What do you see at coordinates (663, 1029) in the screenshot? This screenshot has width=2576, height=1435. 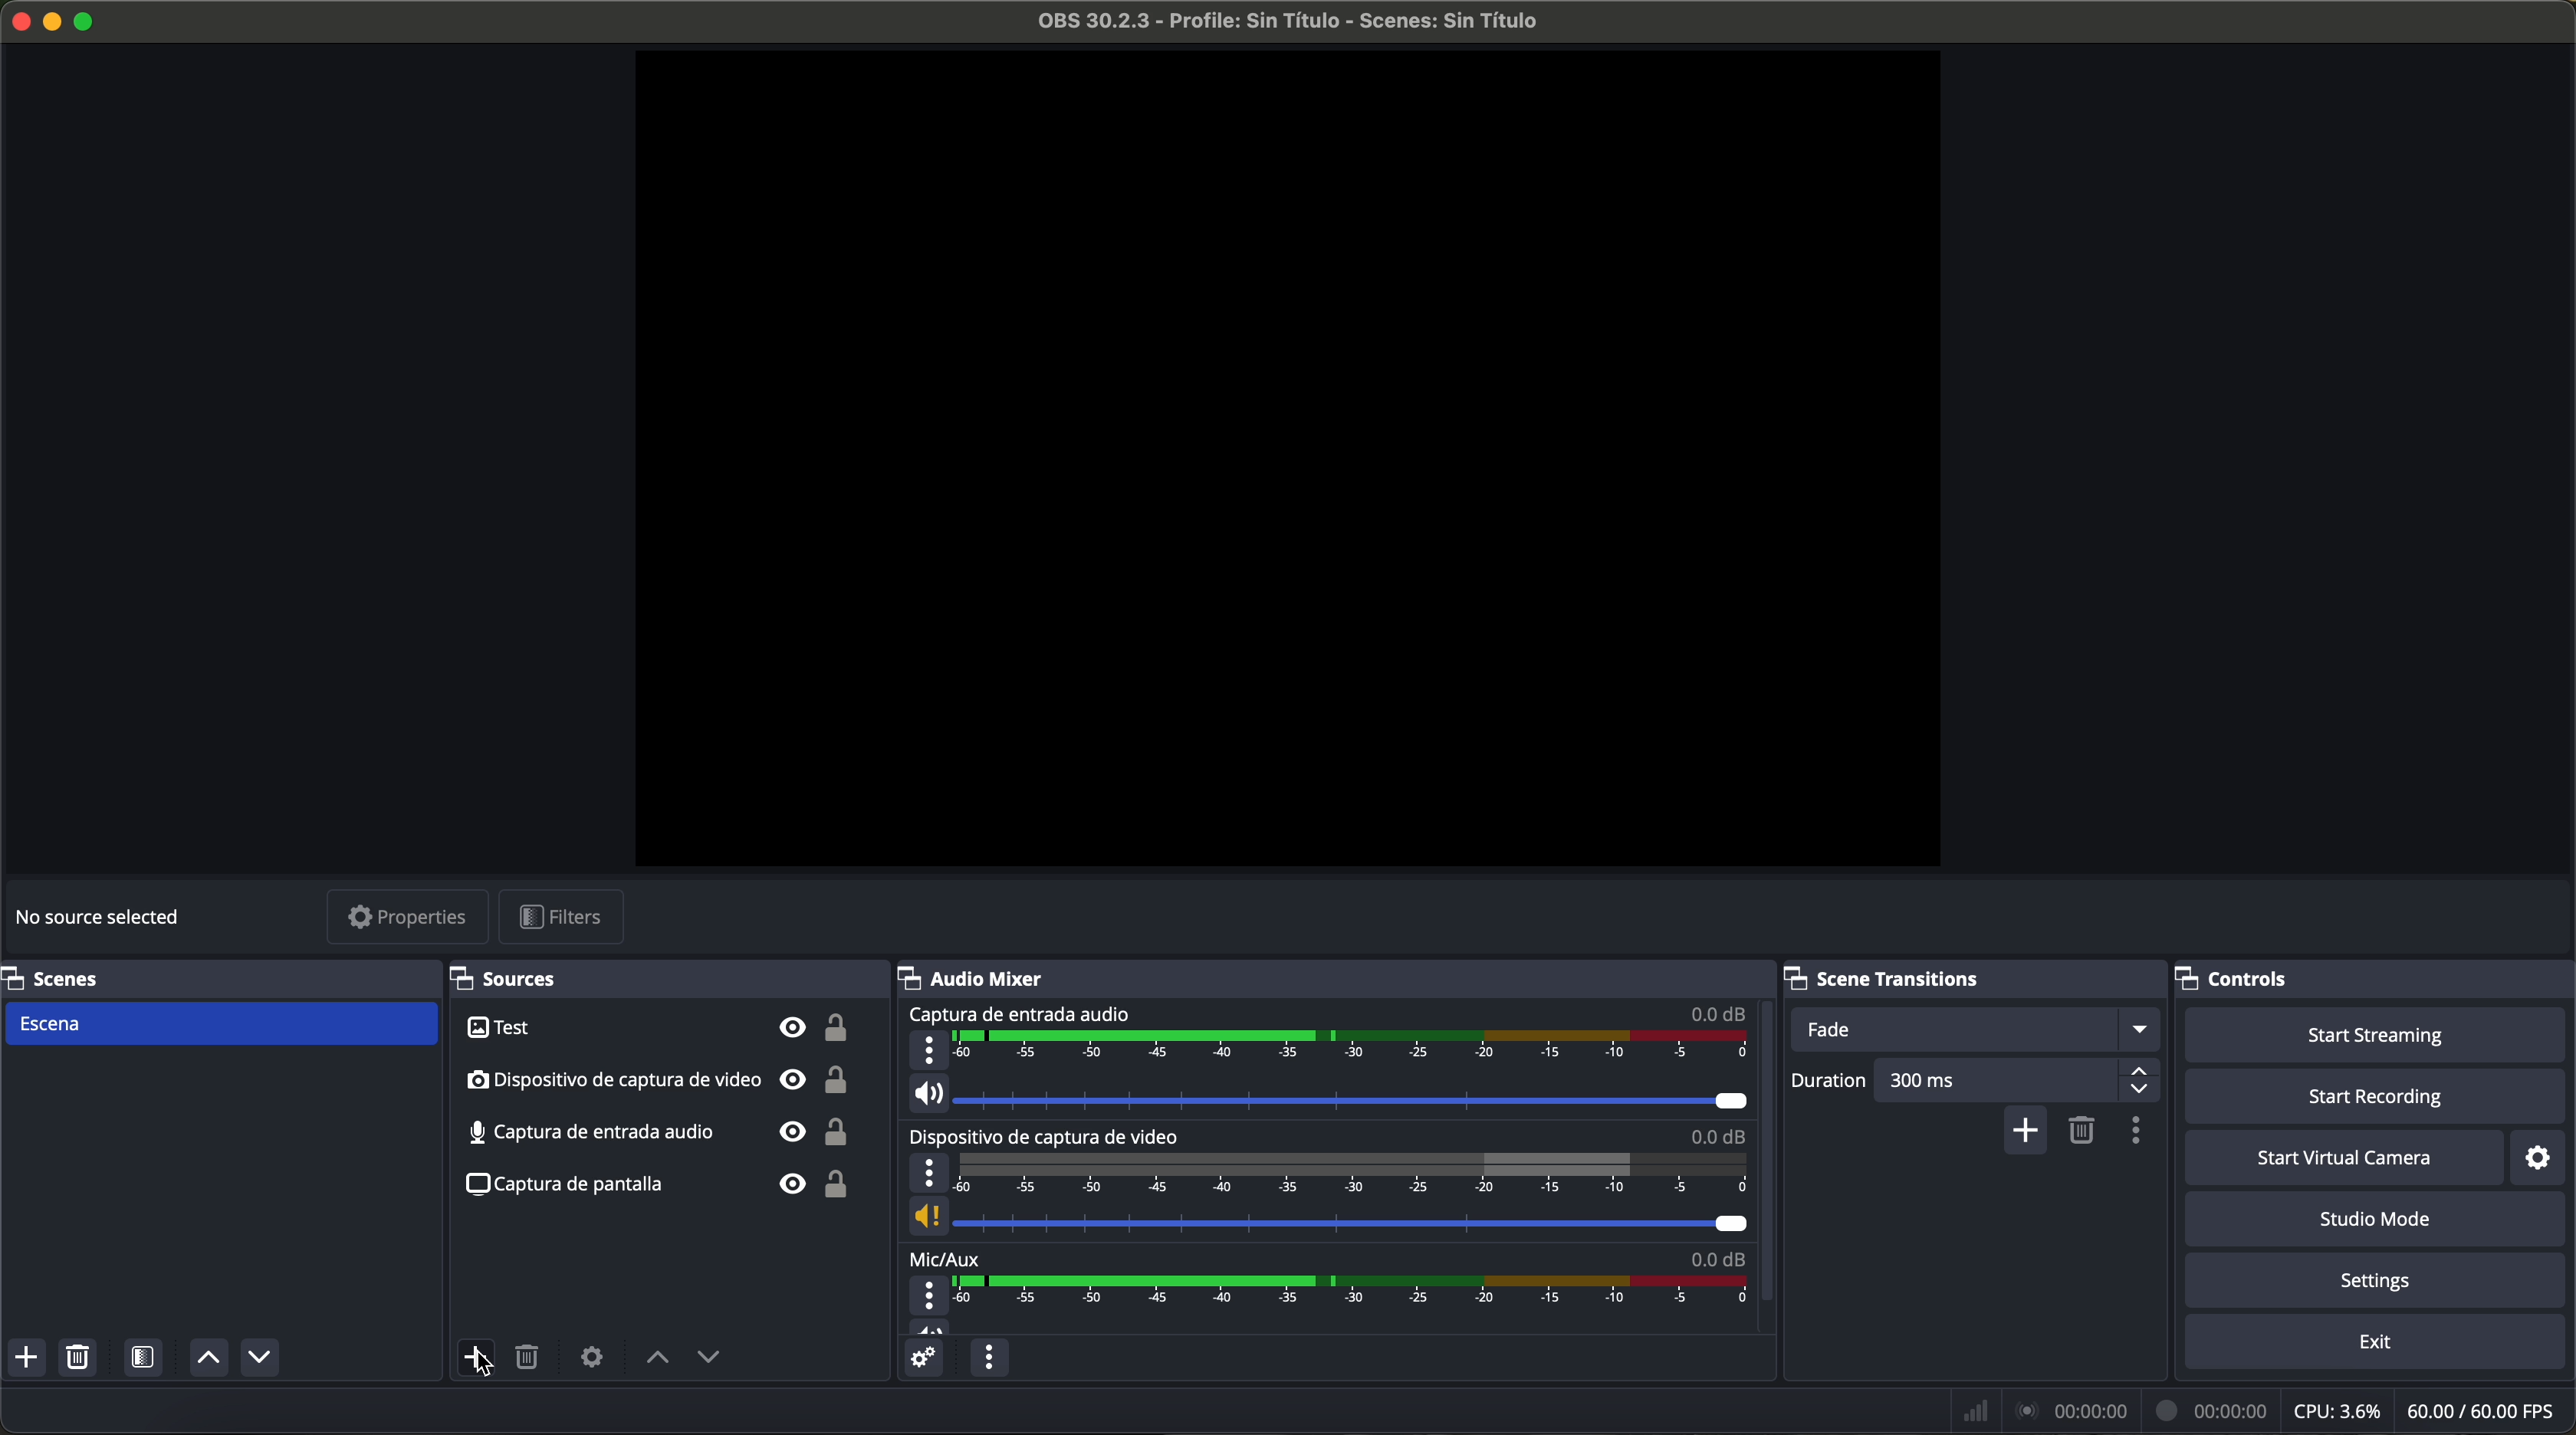 I see `test` at bounding box center [663, 1029].